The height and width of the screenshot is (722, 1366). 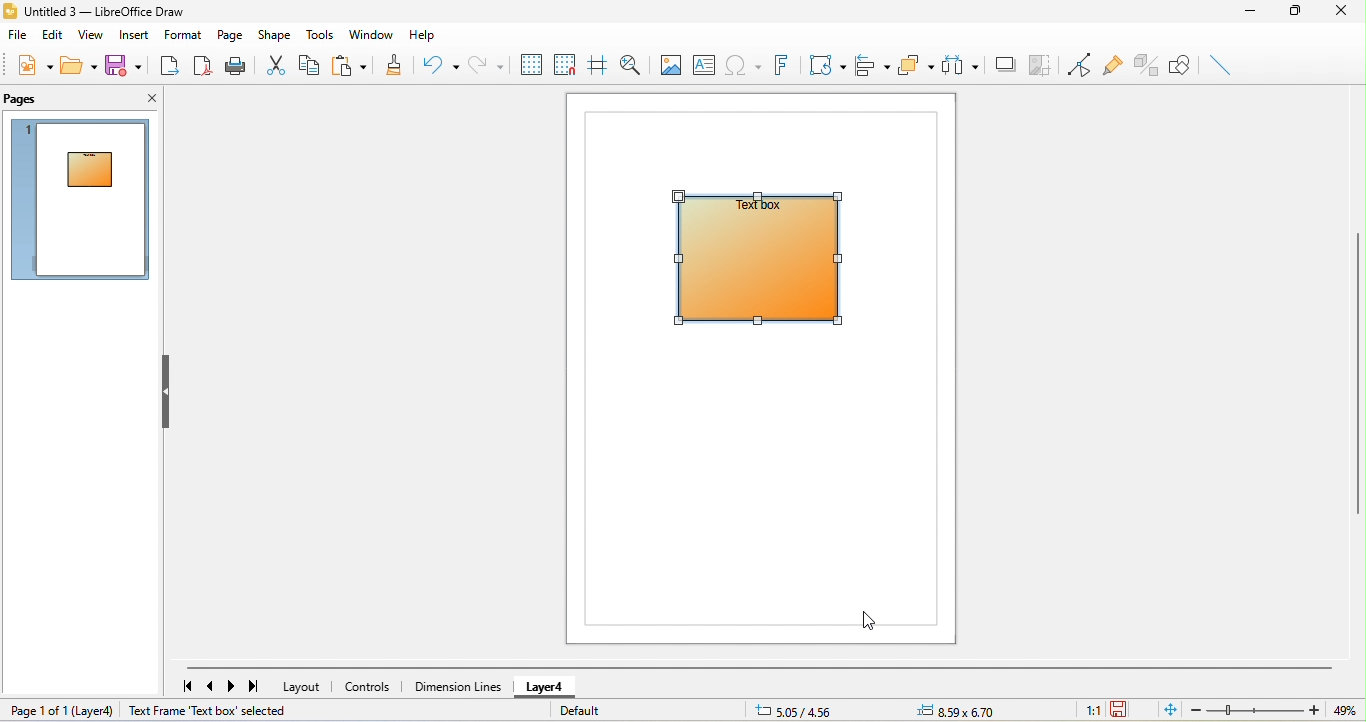 I want to click on clone formatting, so click(x=394, y=63).